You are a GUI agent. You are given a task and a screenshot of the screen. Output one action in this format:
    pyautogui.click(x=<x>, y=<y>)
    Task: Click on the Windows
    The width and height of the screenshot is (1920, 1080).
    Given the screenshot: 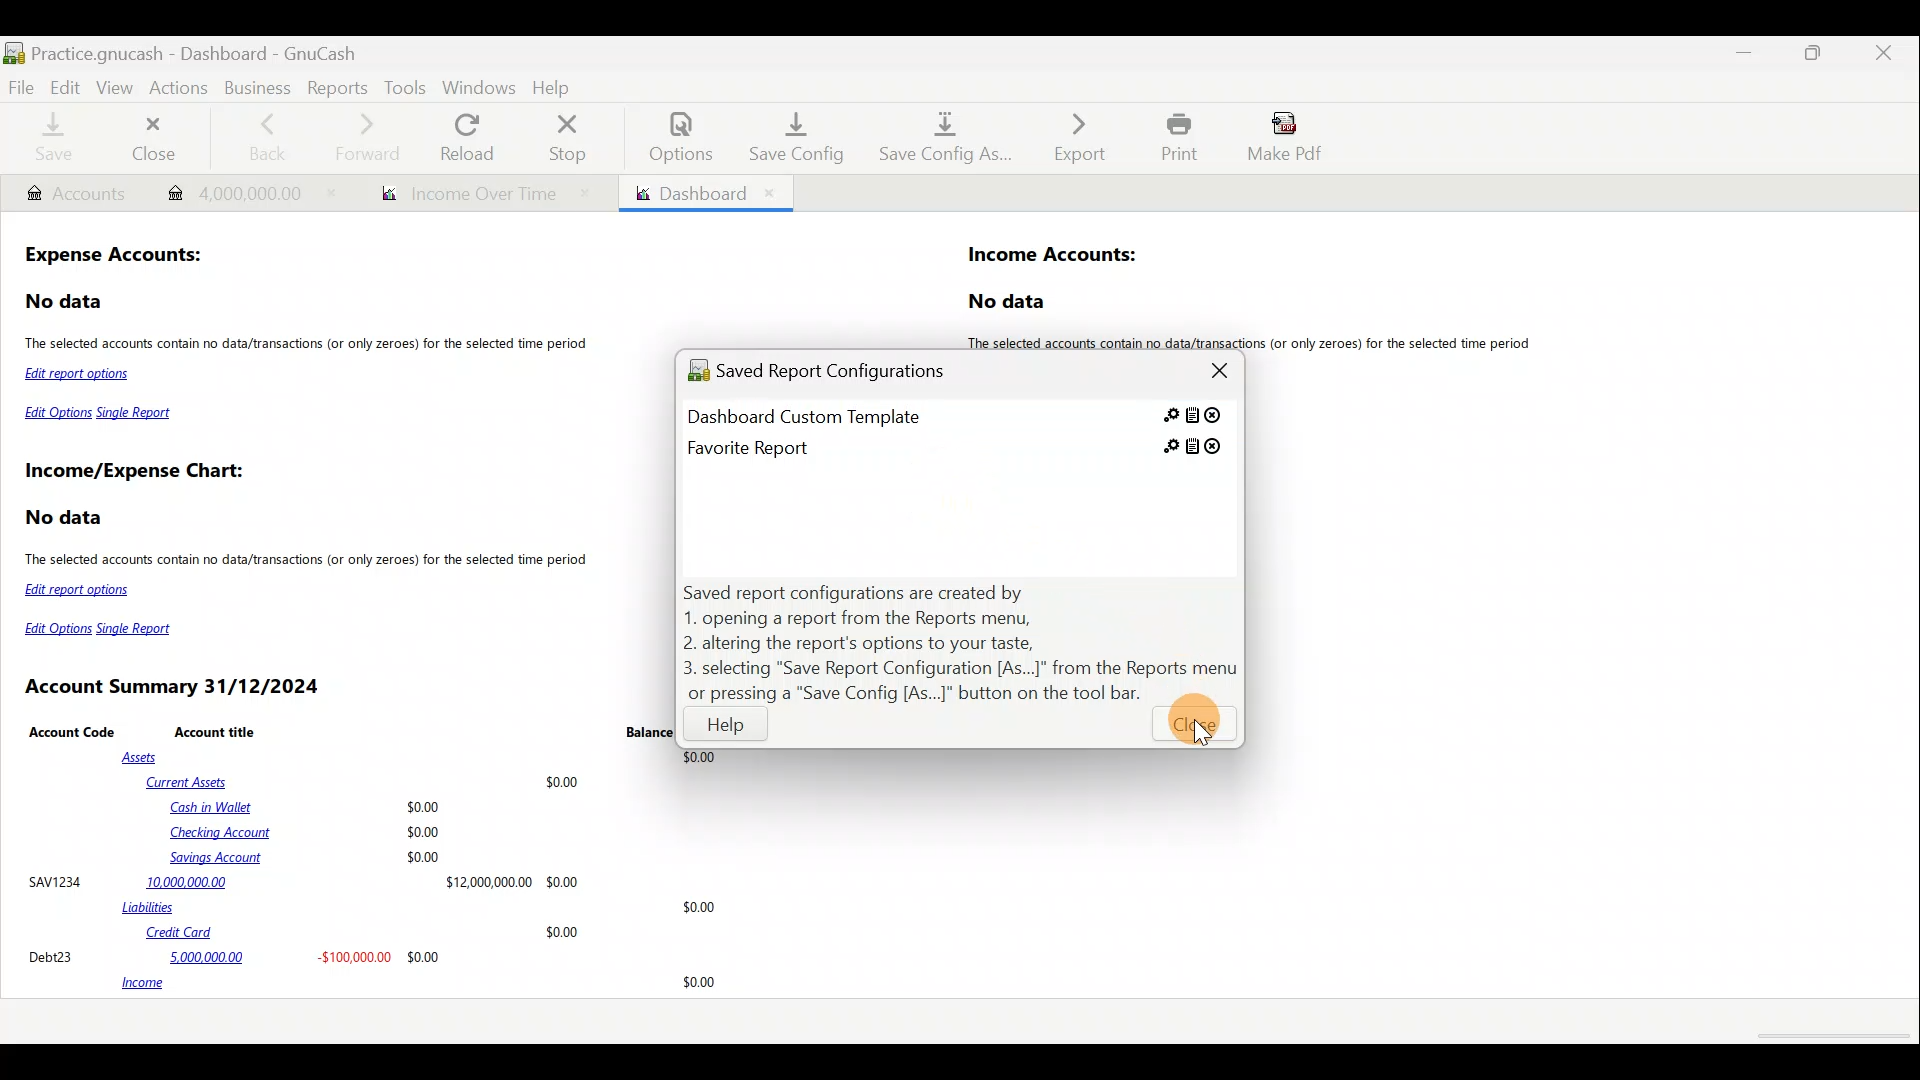 What is the action you would take?
    pyautogui.click(x=479, y=87)
    